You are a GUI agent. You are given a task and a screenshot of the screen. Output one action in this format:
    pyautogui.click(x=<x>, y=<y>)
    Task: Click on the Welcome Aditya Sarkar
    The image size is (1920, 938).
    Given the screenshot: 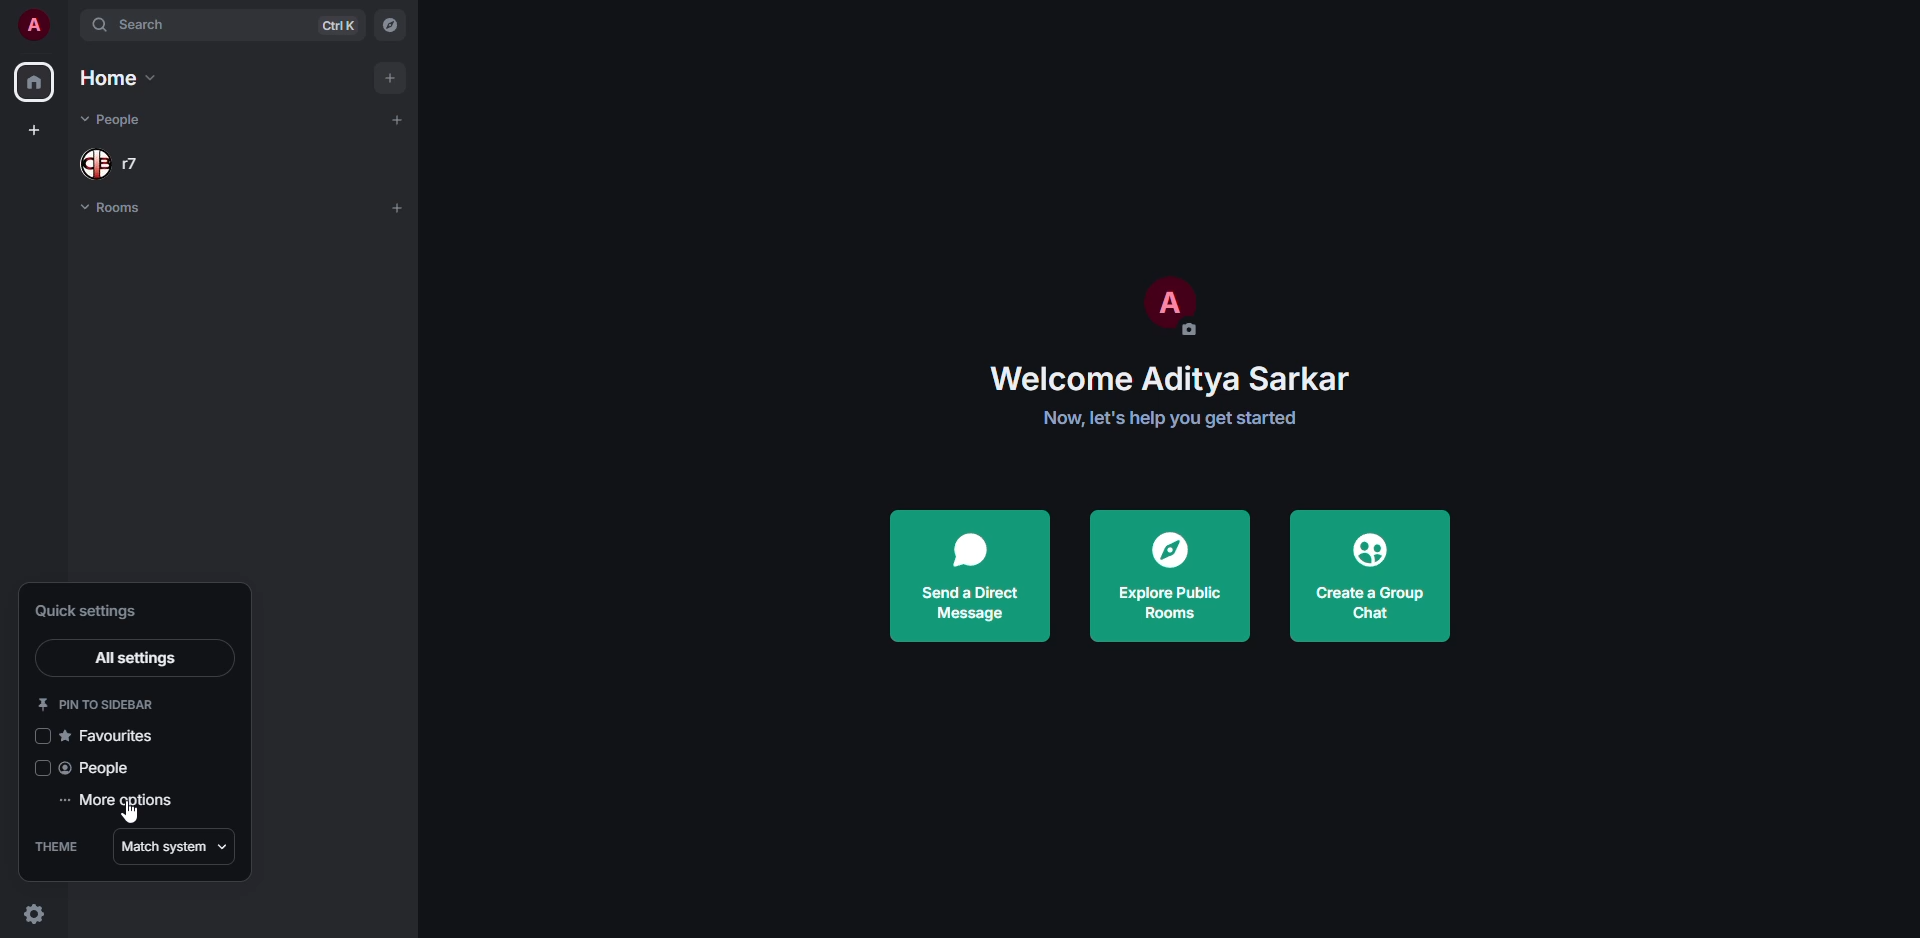 What is the action you would take?
    pyautogui.click(x=1160, y=379)
    